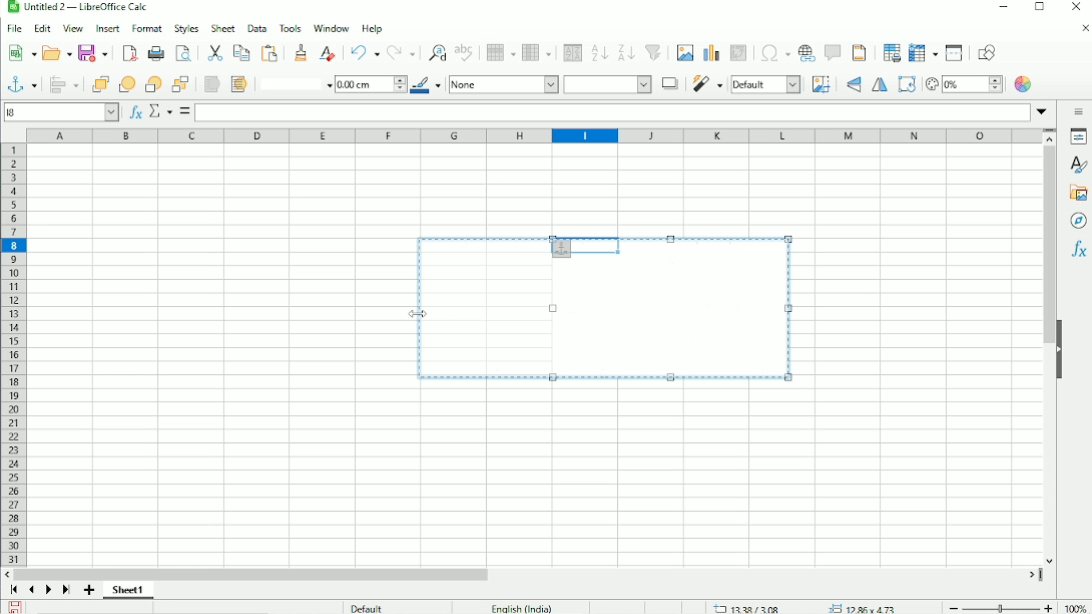  I want to click on Column headings, so click(535, 136).